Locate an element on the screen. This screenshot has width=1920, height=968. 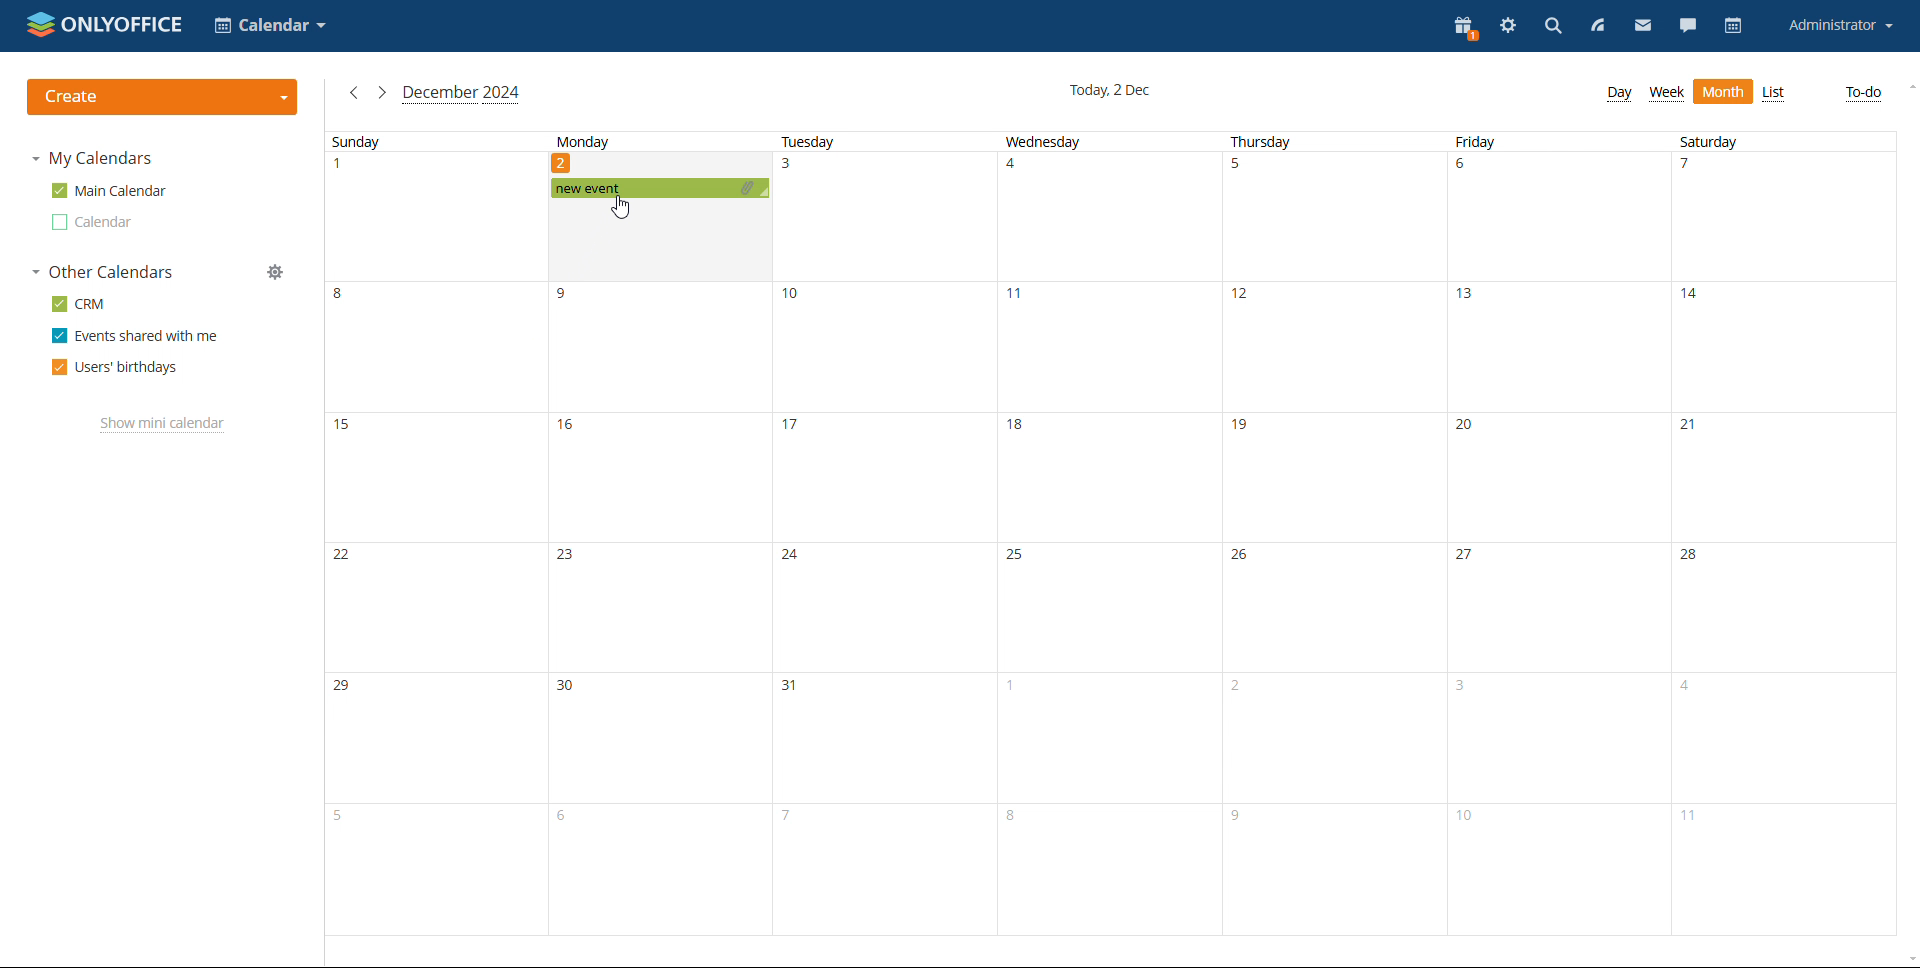
1 is located at coordinates (1012, 690).